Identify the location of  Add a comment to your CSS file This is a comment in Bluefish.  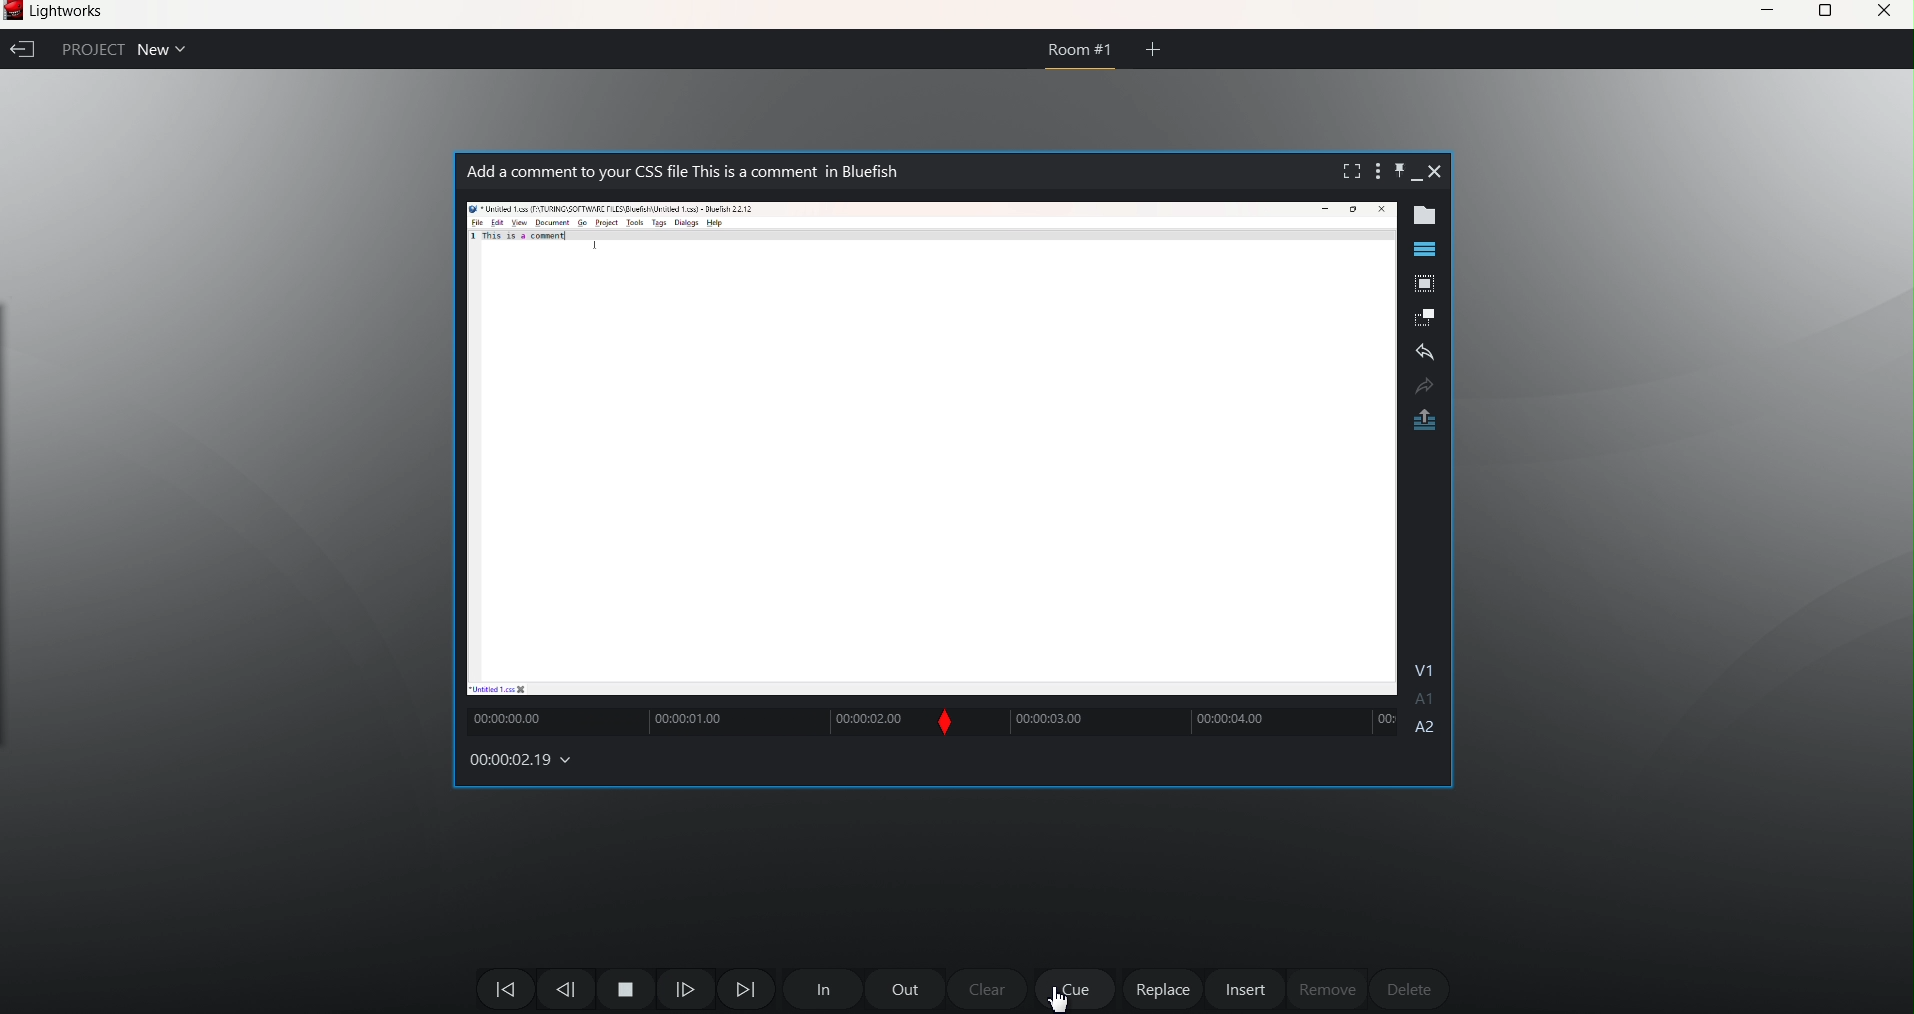
(692, 169).